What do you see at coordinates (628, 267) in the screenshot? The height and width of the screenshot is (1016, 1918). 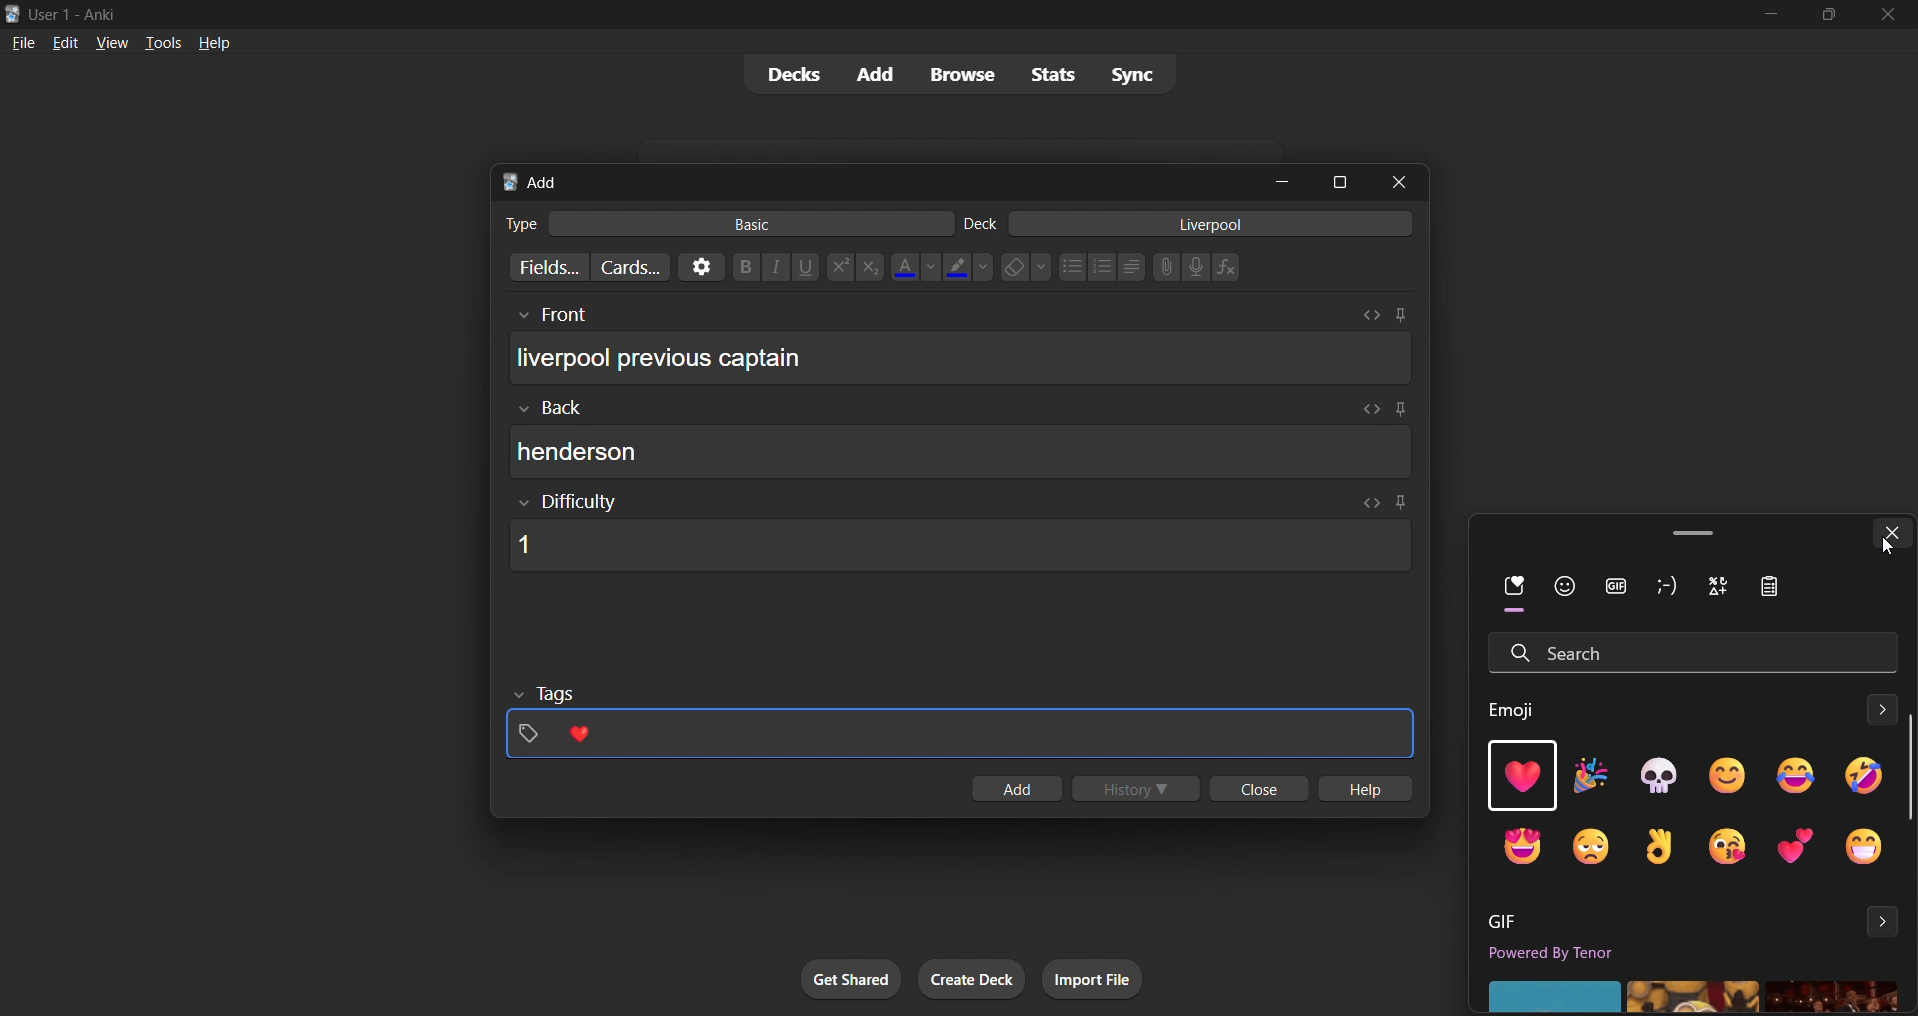 I see `customize card templates` at bounding box center [628, 267].